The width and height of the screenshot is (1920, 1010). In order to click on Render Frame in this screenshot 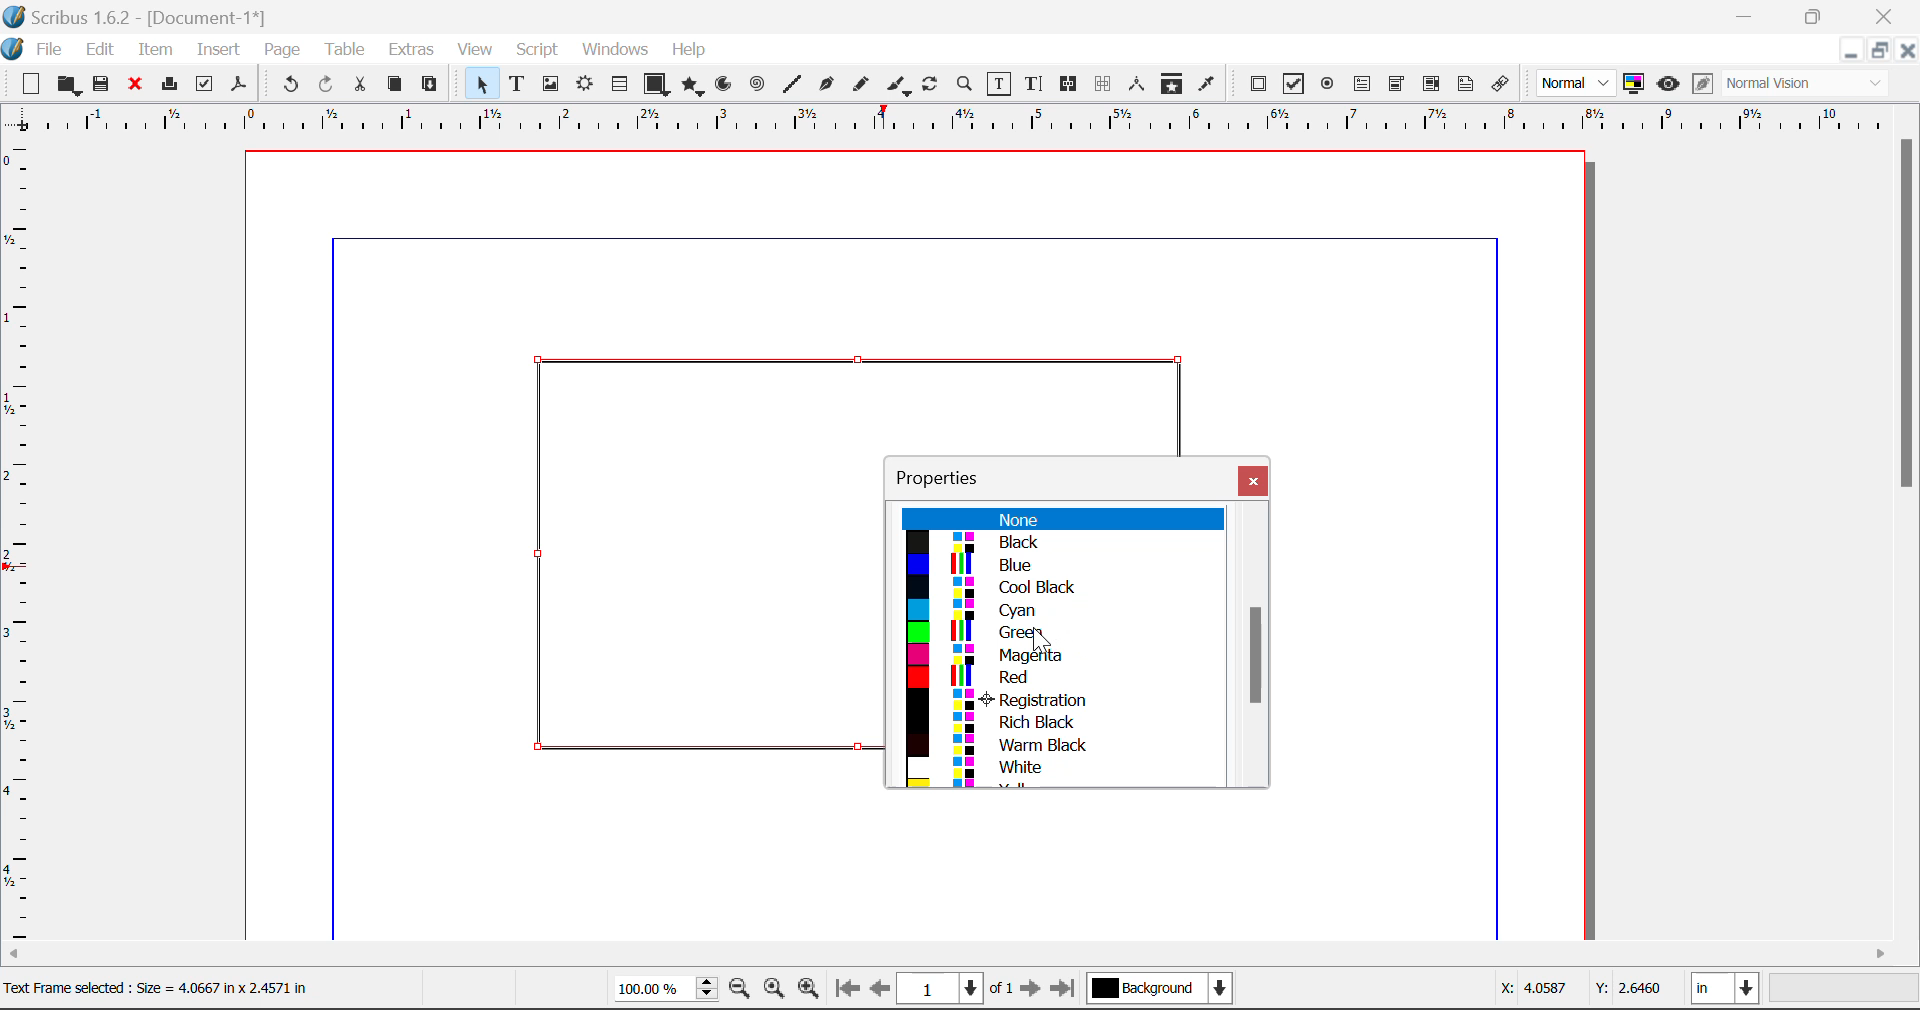, I will do `click(584, 85)`.